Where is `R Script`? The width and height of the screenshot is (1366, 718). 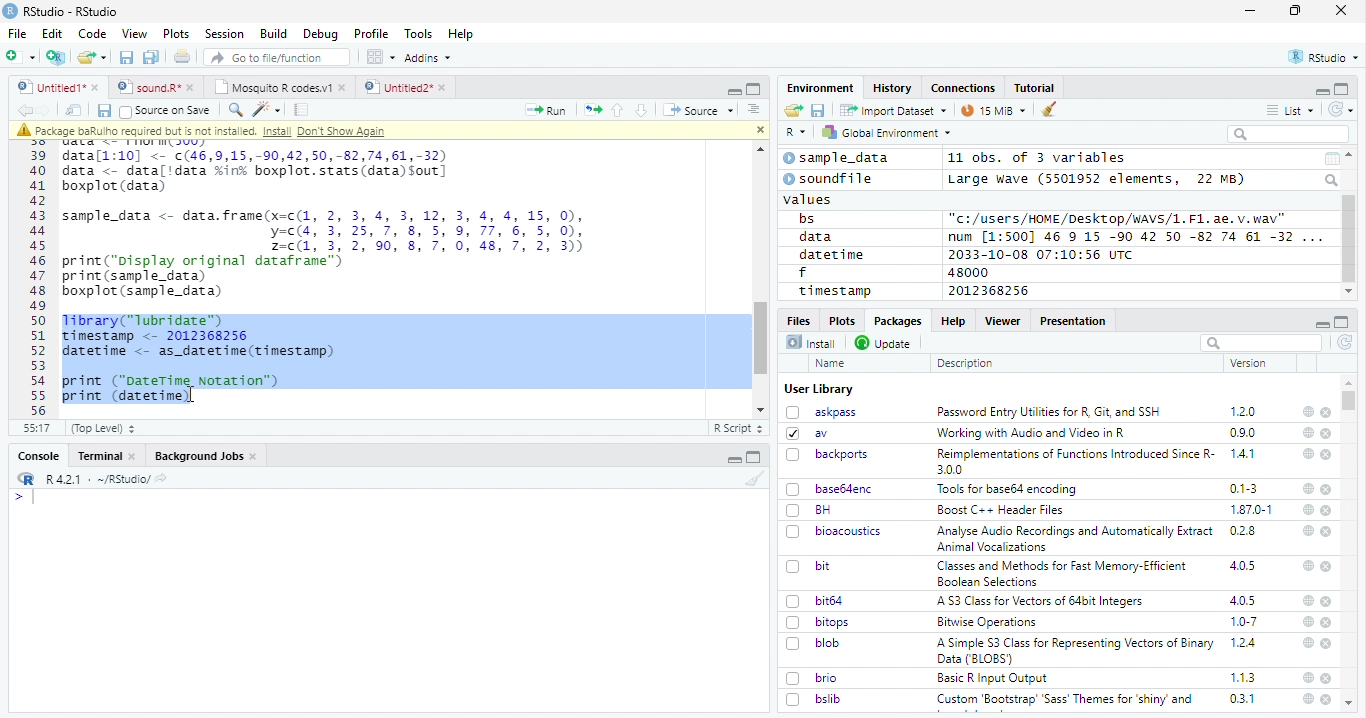
R Script is located at coordinates (737, 429).